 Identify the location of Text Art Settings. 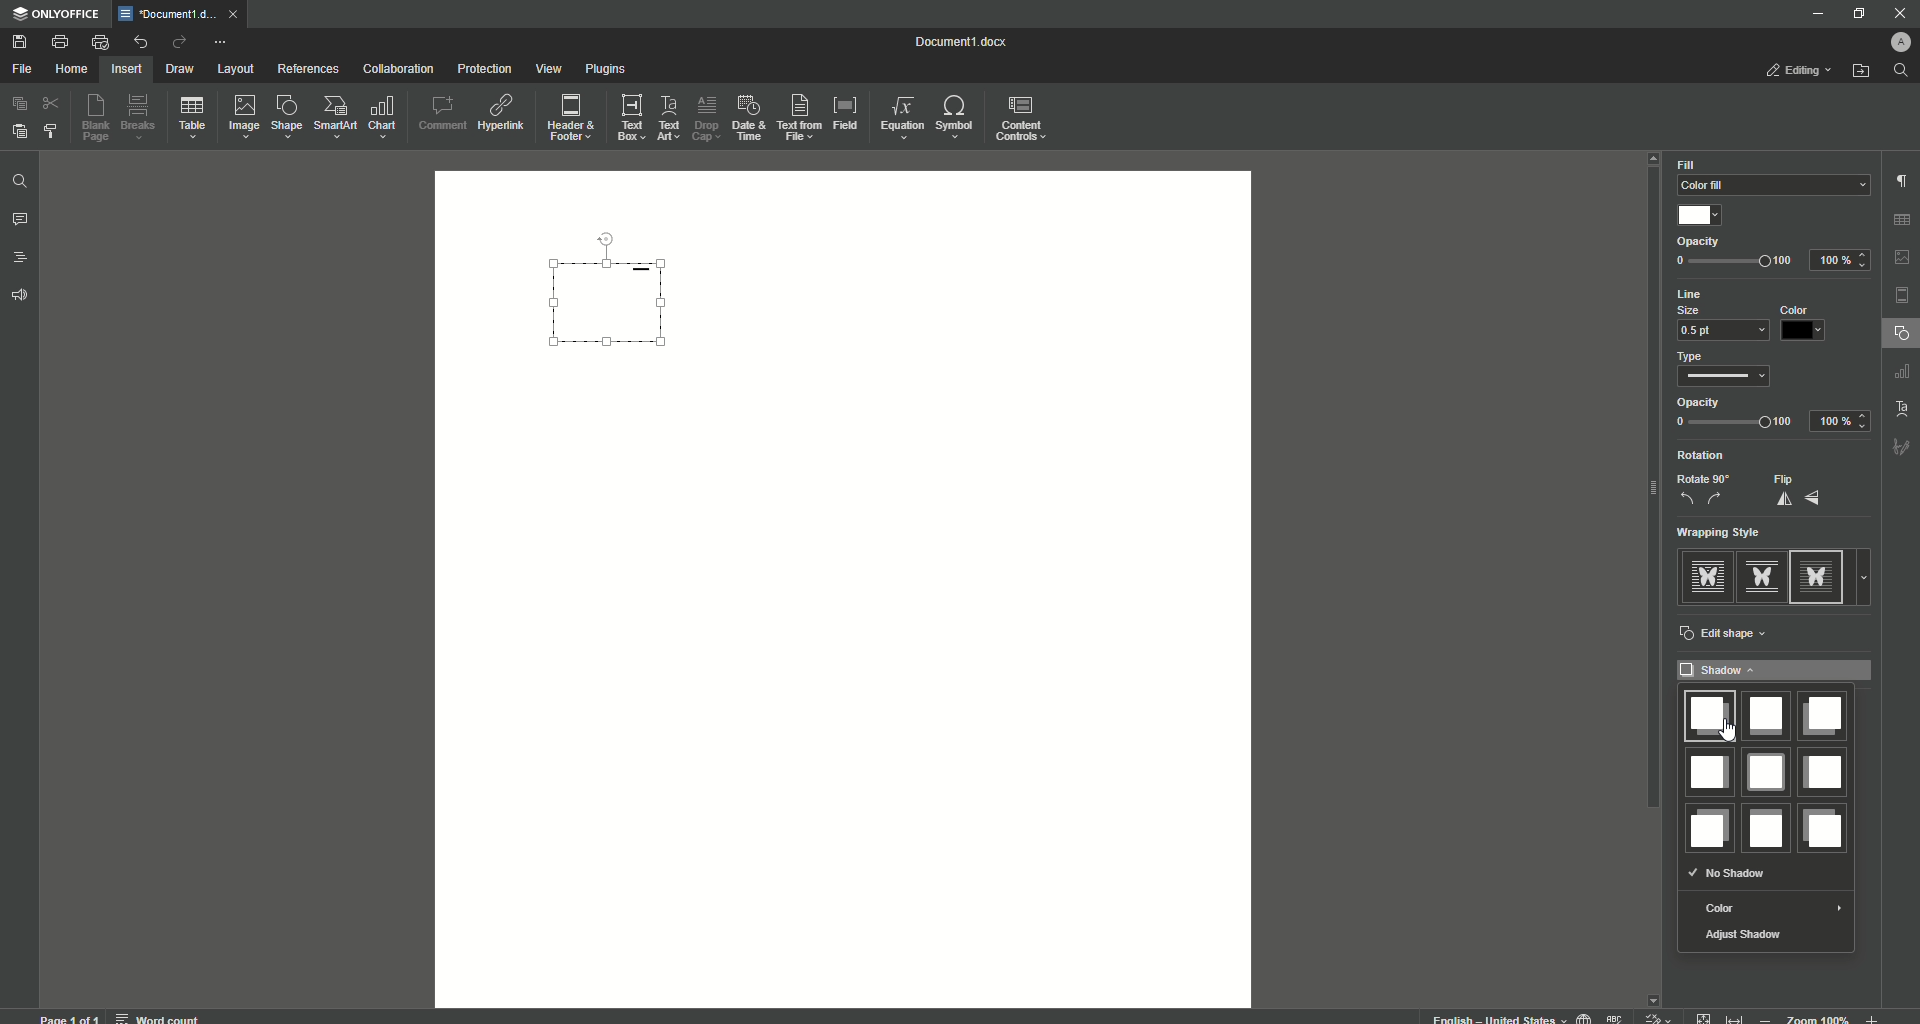
(1899, 406).